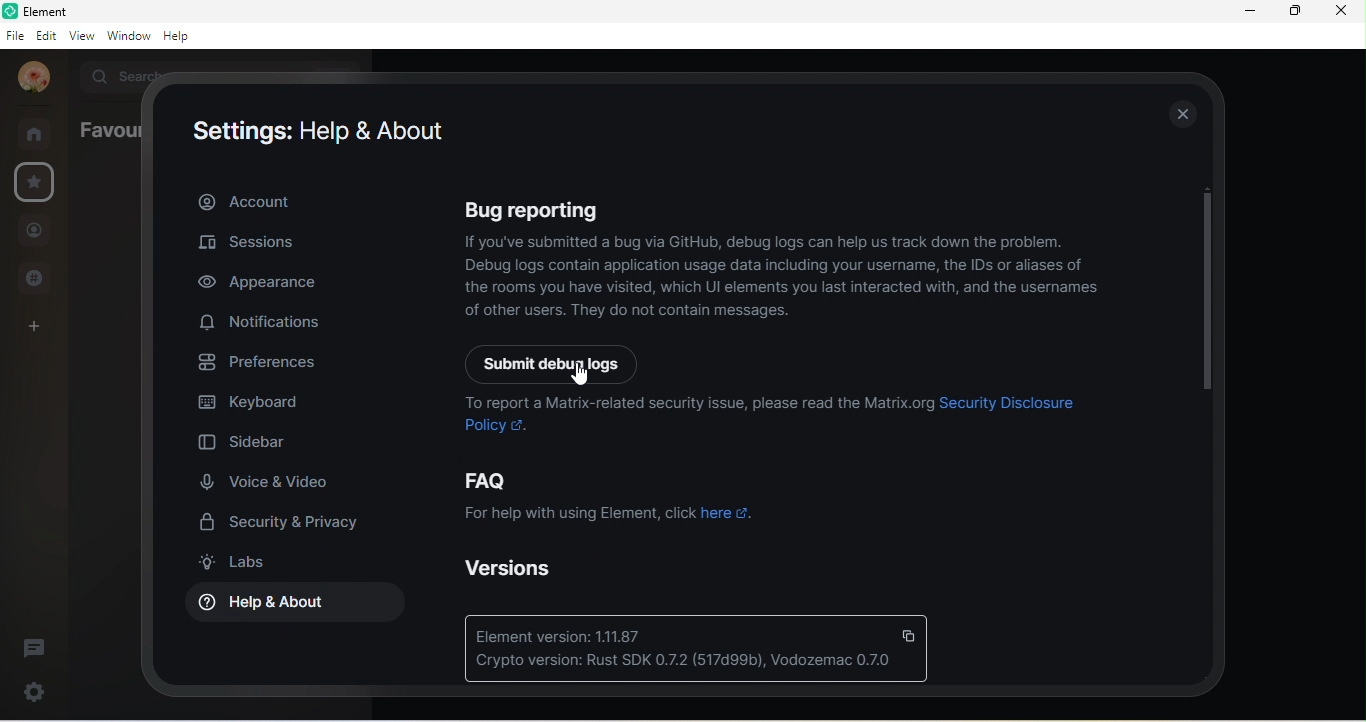 This screenshot has width=1366, height=722. What do you see at coordinates (54, 11) in the screenshot?
I see `Element` at bounding box center [54, 11].